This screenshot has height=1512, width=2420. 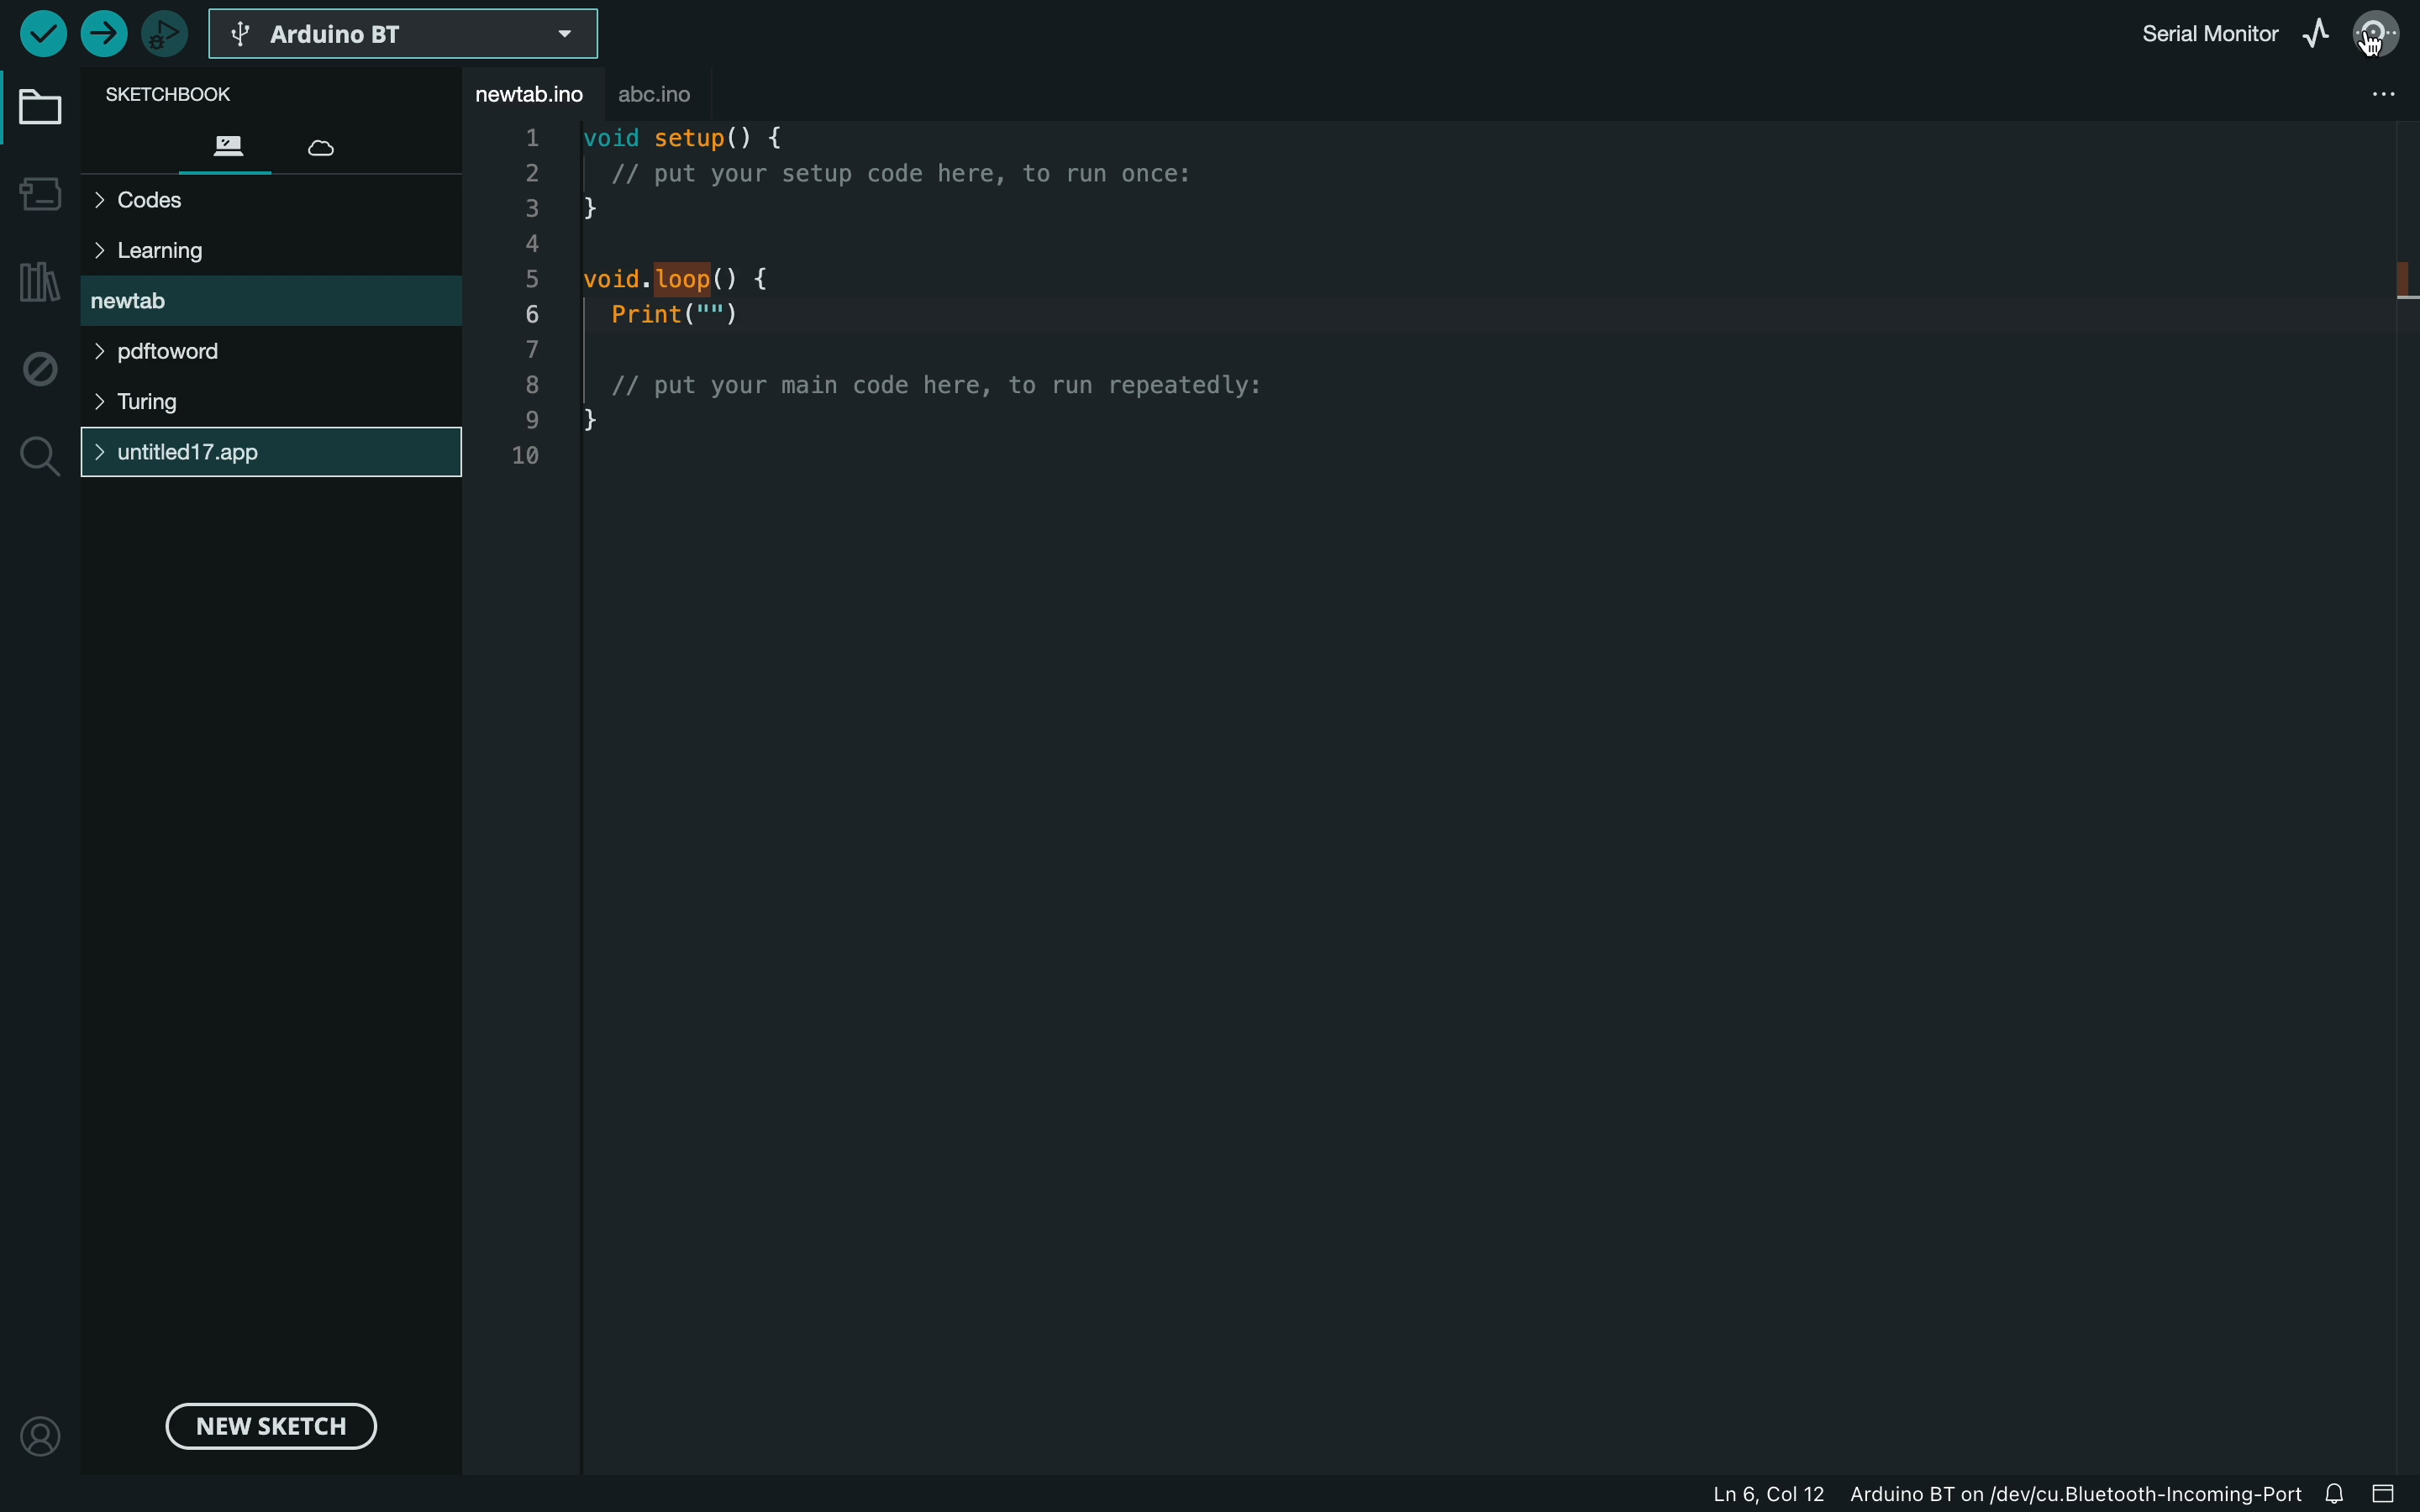 I want to click on file information, so click(x=1944, y=1496).